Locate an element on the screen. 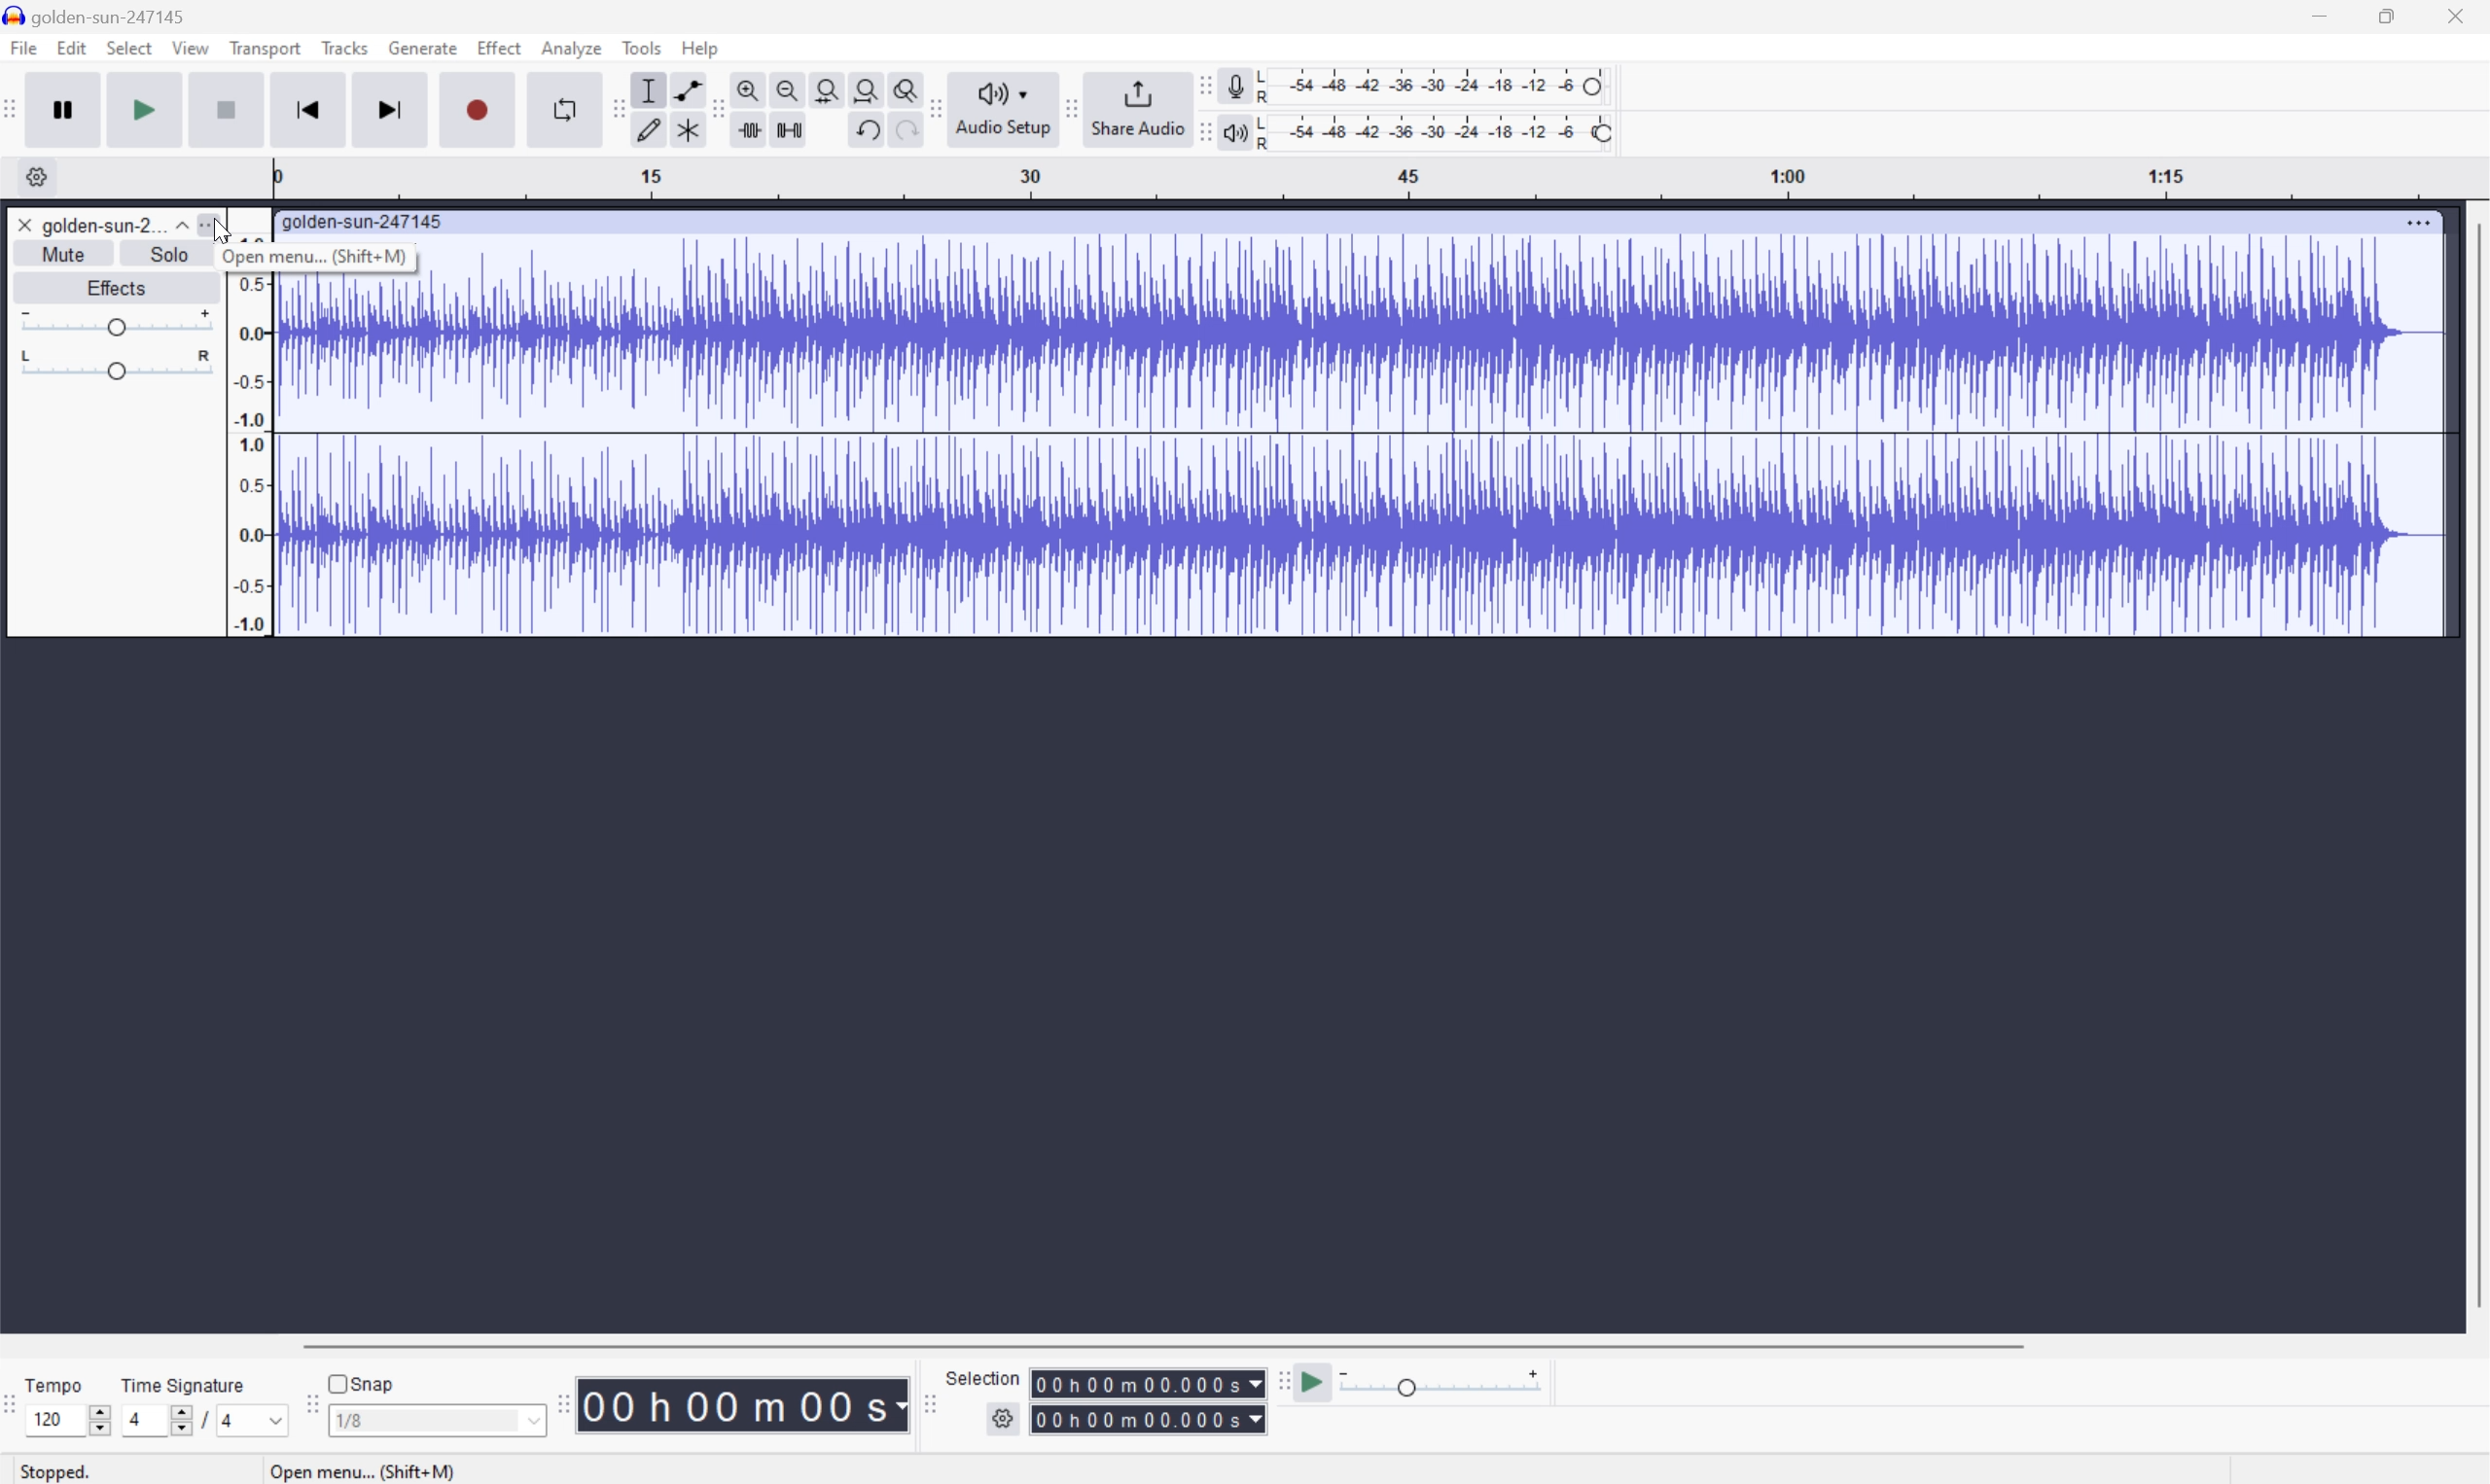  Stopped is located at coordinates (52, 1472).